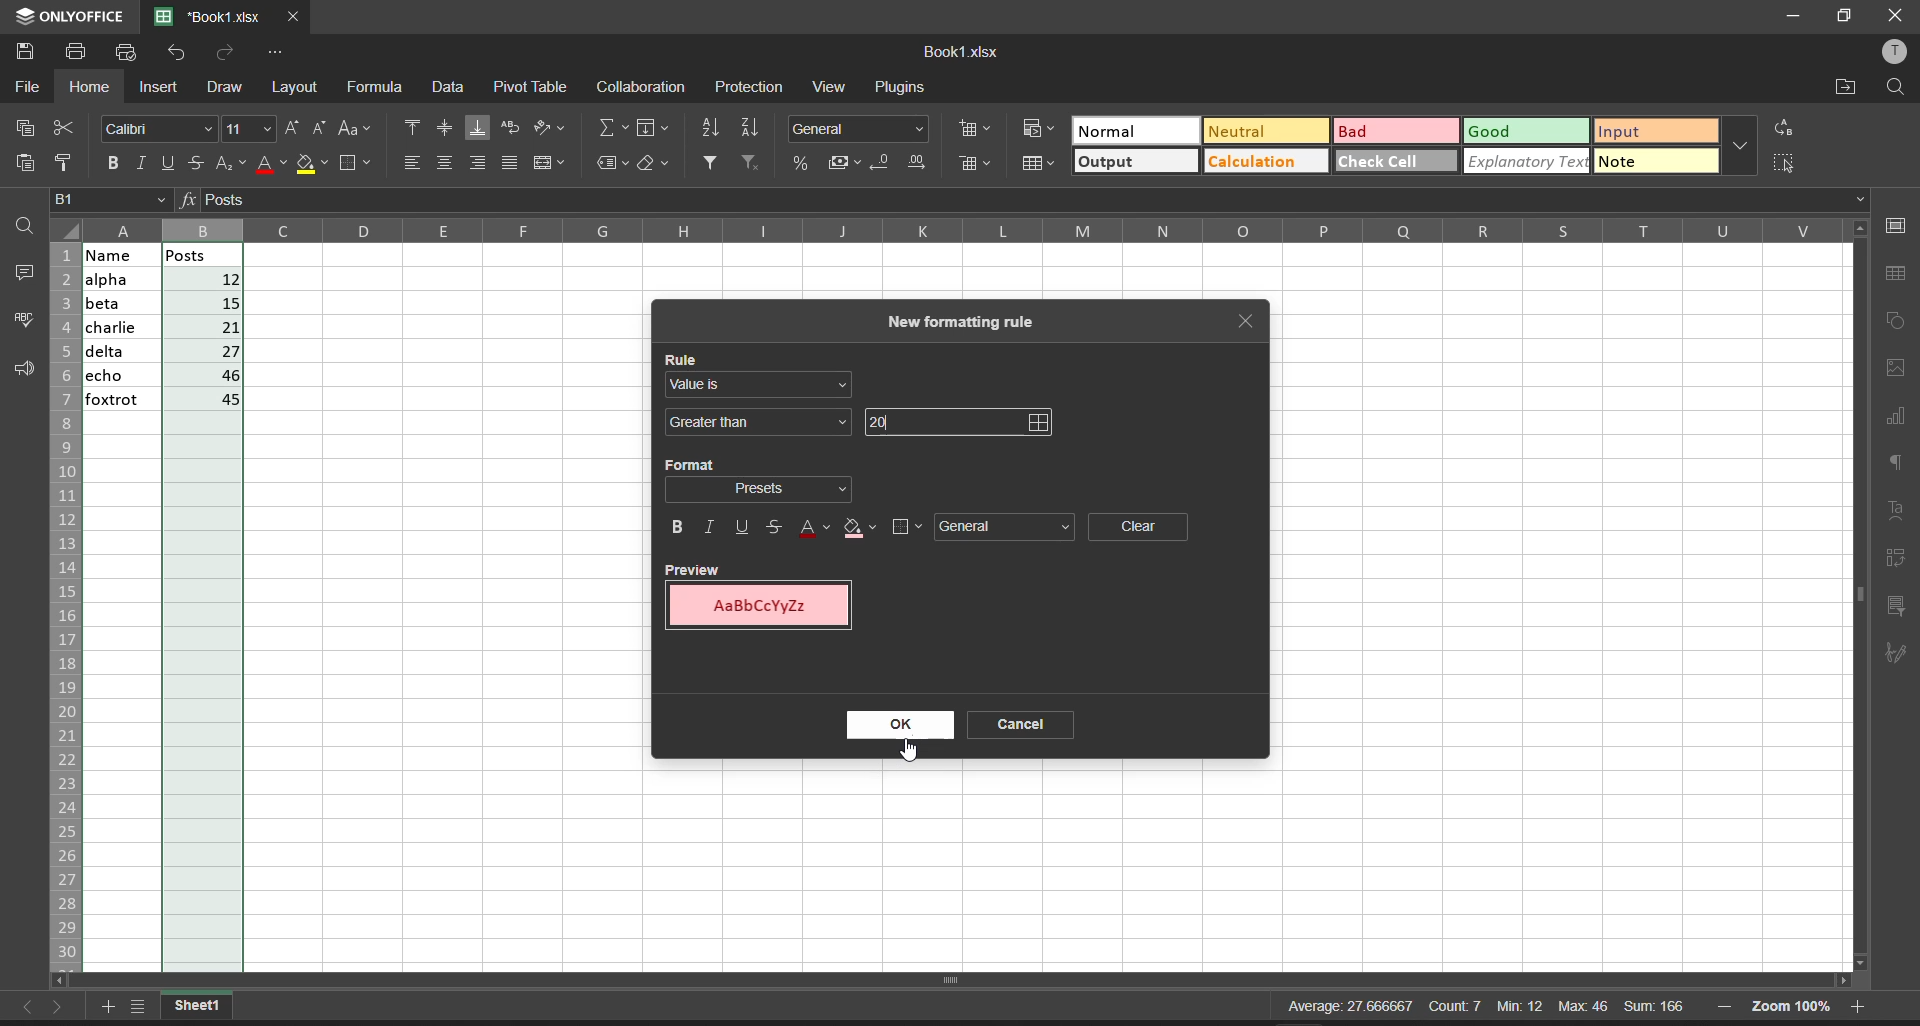 This screenshot has width=1920, height=1026. I want to click on insert cells, so click(978, 128).